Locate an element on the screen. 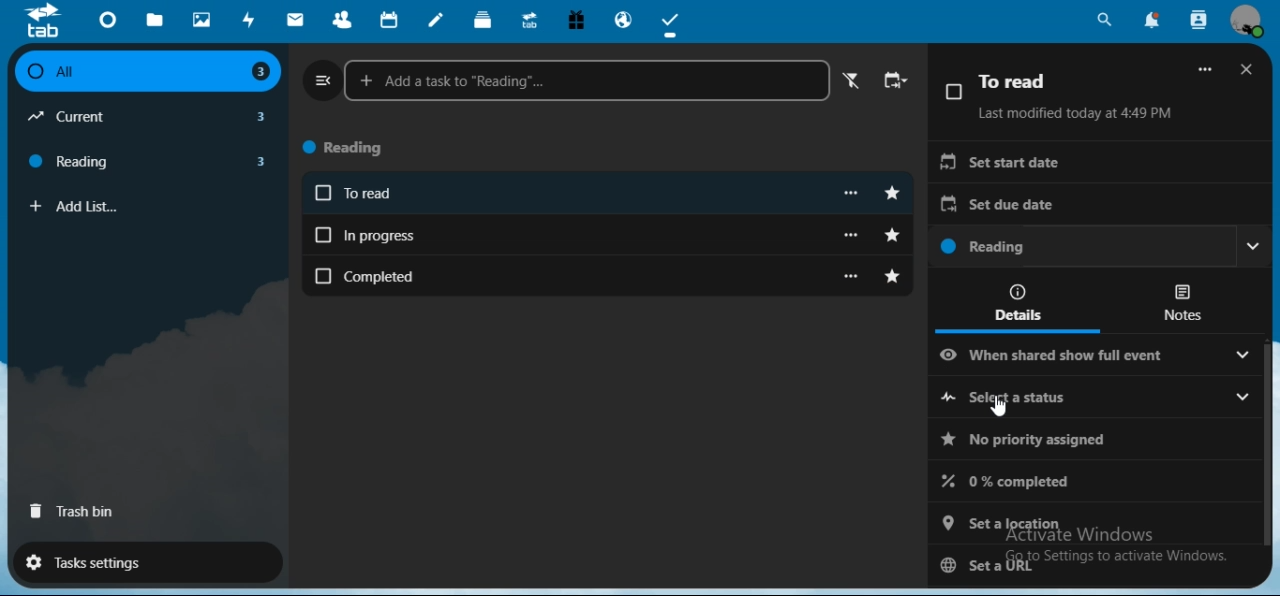  set a URL is located at coordinates (1088, 568).